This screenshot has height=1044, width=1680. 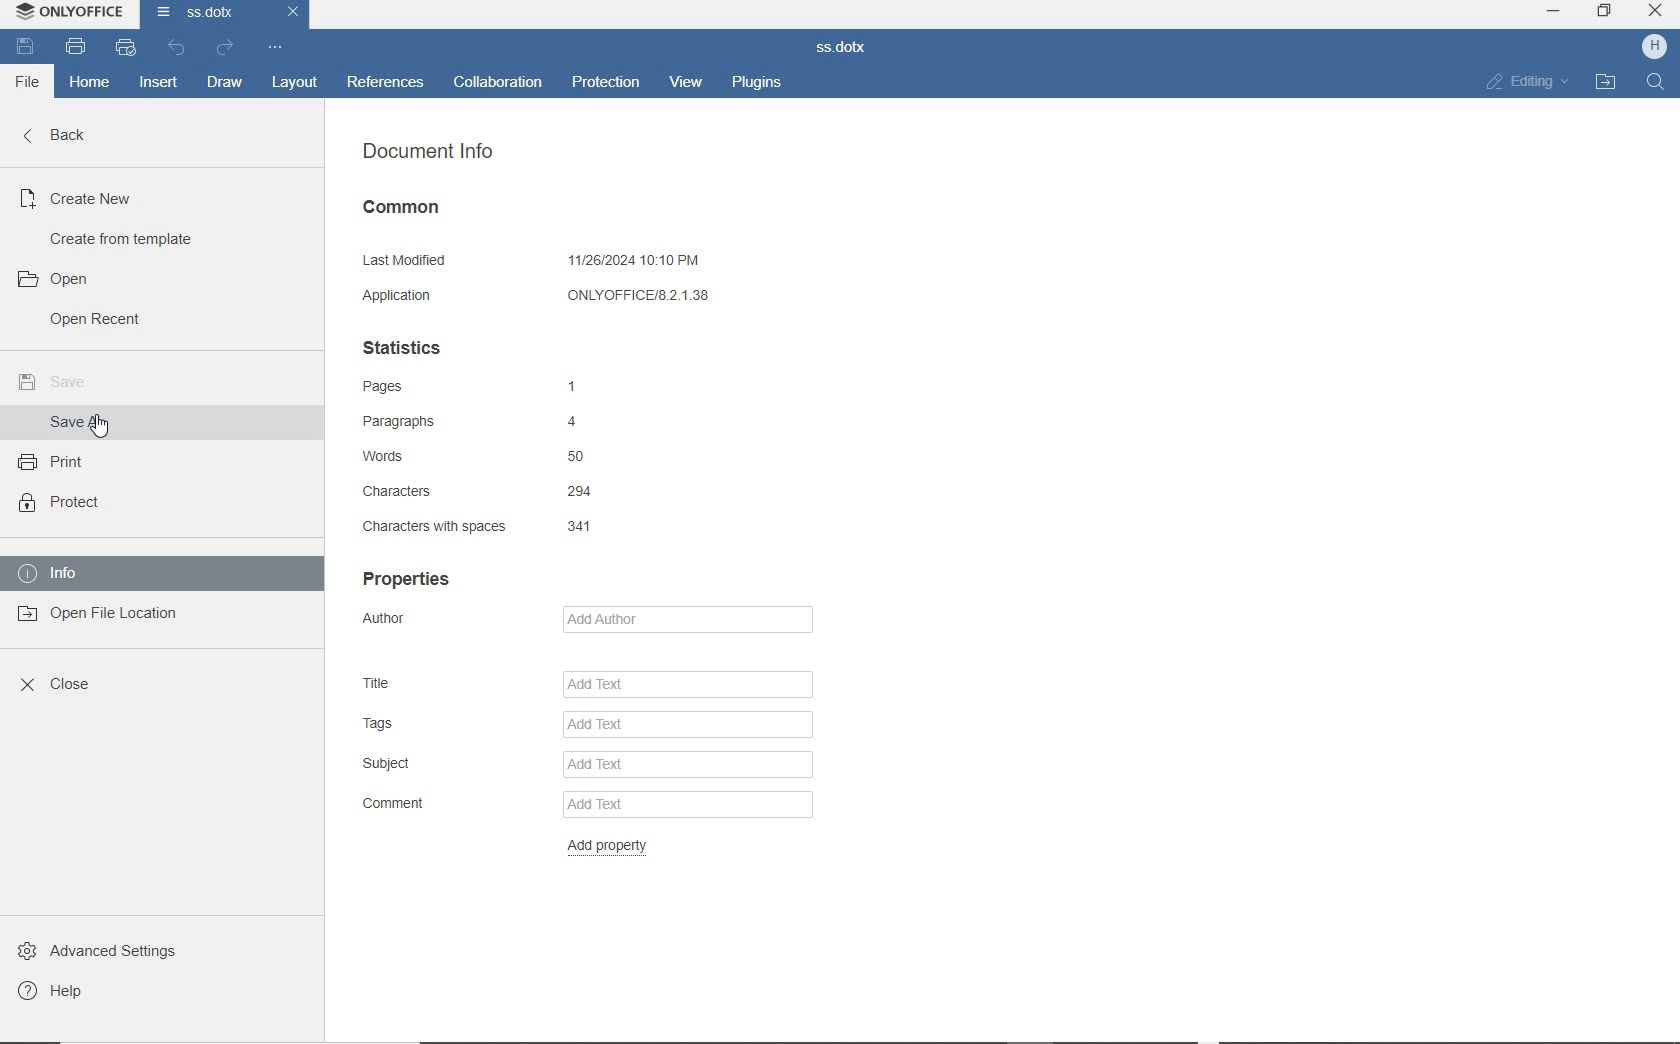 What do you see at coordinates (478, 524) in the screenshot?
I see `CHARACTERS WITH SPACES` at bounding box center [478, 524].